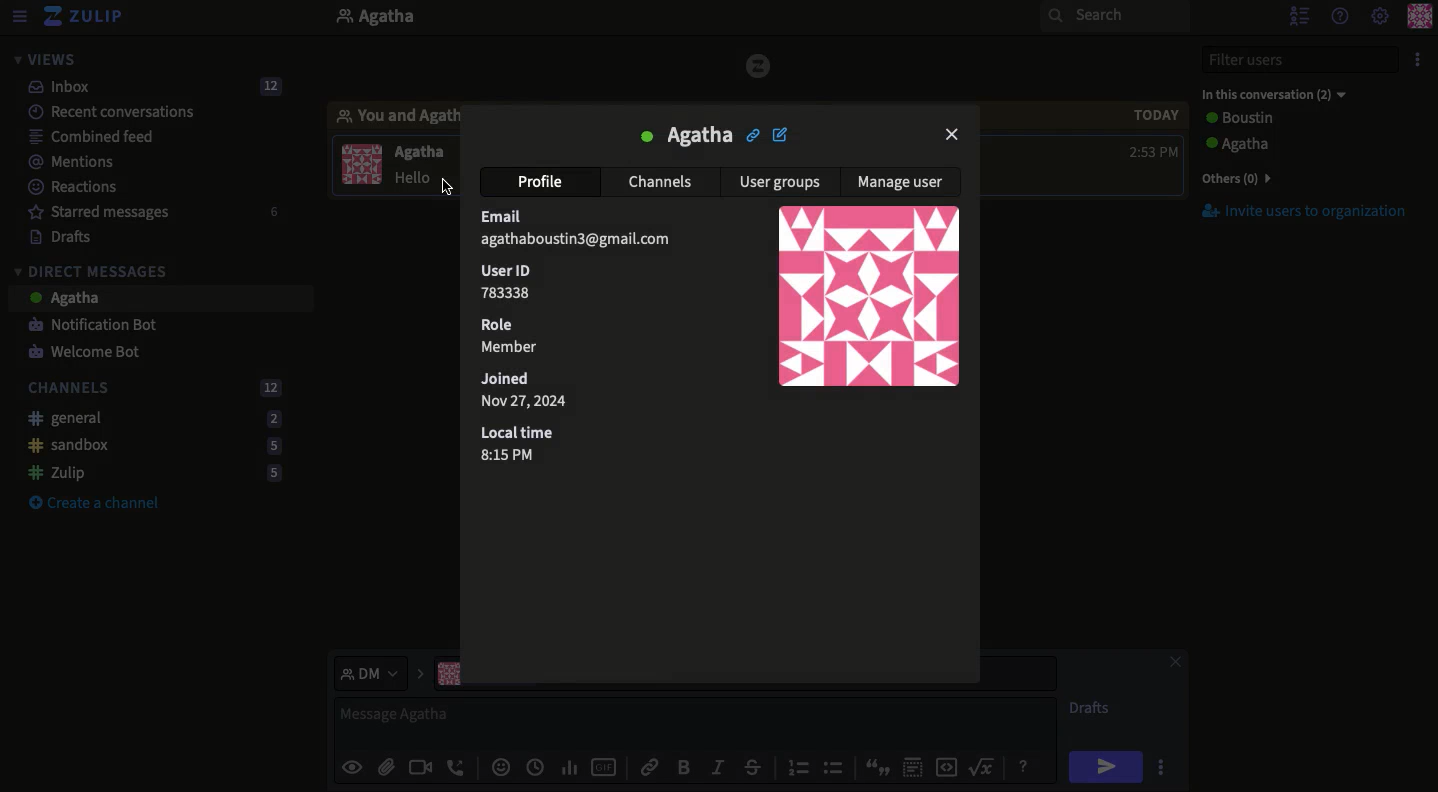  Describe the element at coordinates (1091, 707) in the screenshot. I see `Drafts` at that location.